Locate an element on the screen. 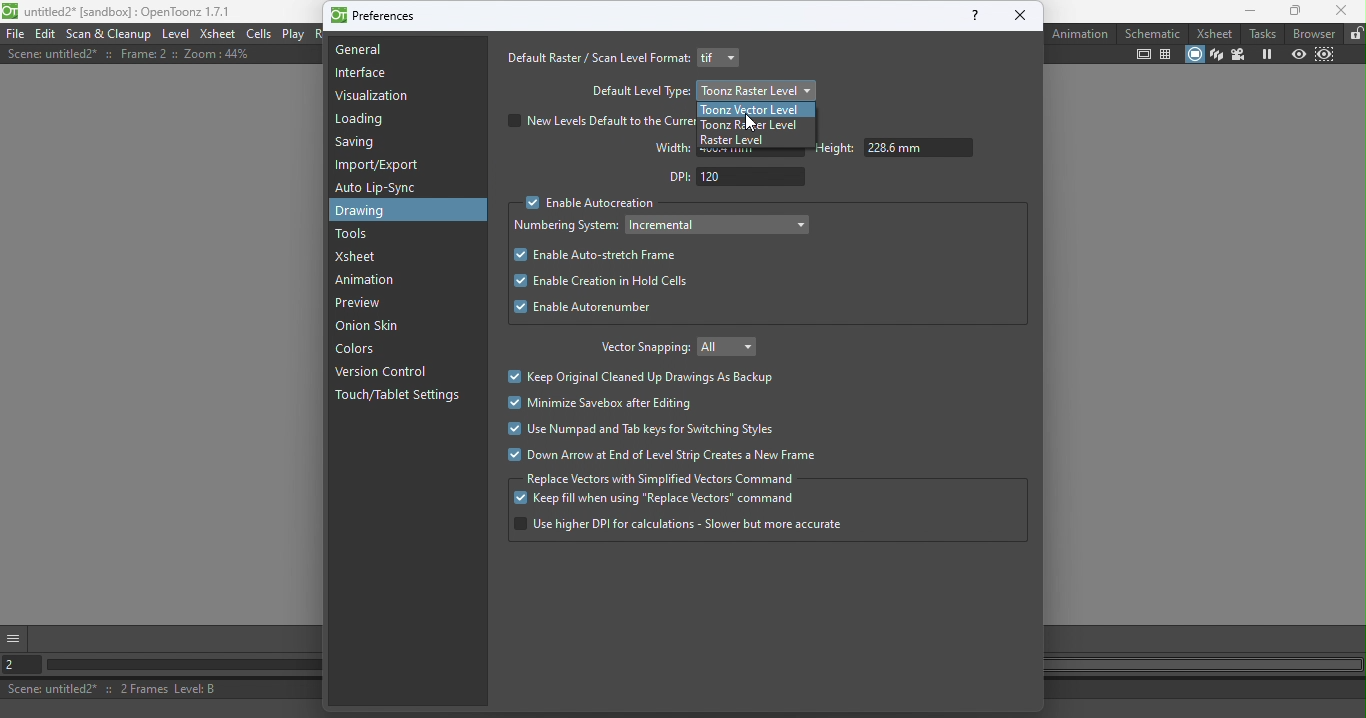 This screenshot has width=1366, height=718. Drop down menu is located at coordinates (719, 58).